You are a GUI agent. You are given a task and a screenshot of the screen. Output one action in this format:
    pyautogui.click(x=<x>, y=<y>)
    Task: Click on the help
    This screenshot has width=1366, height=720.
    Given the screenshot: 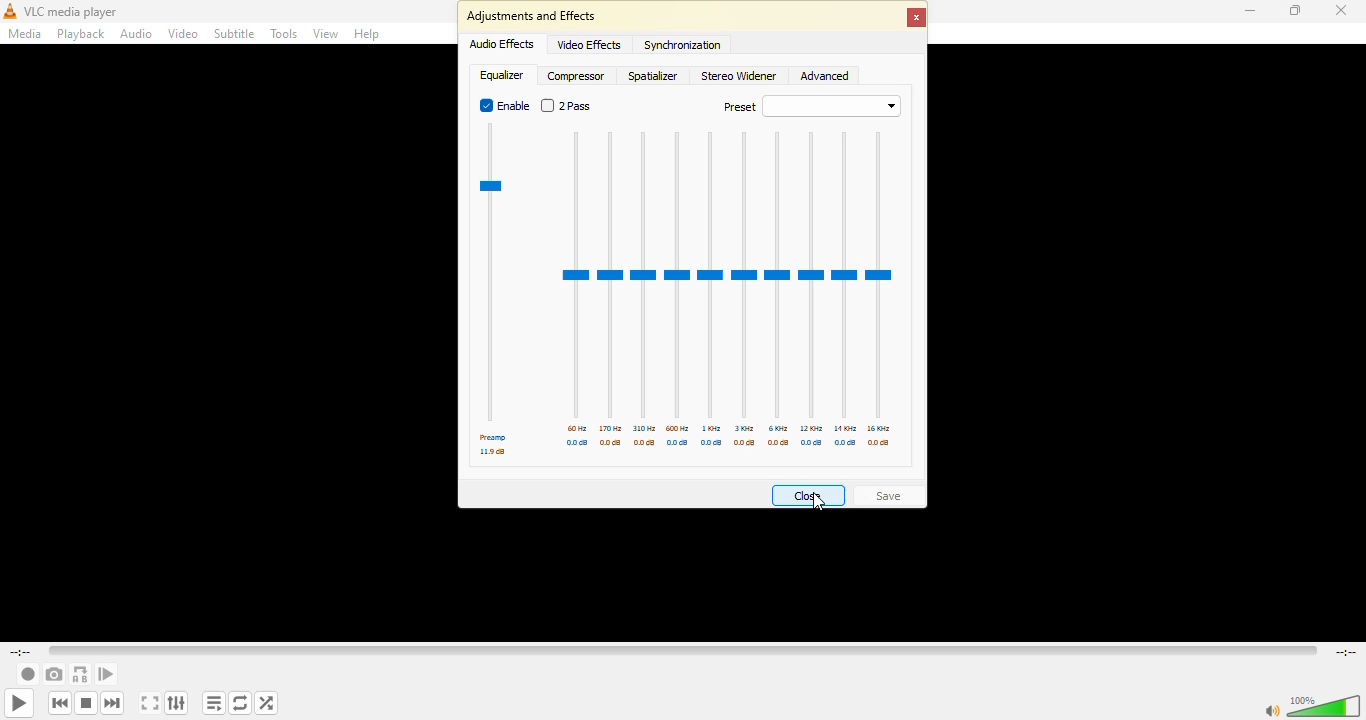 What is the action you would take?
    pyautogui.click(x=367, y=36)
    